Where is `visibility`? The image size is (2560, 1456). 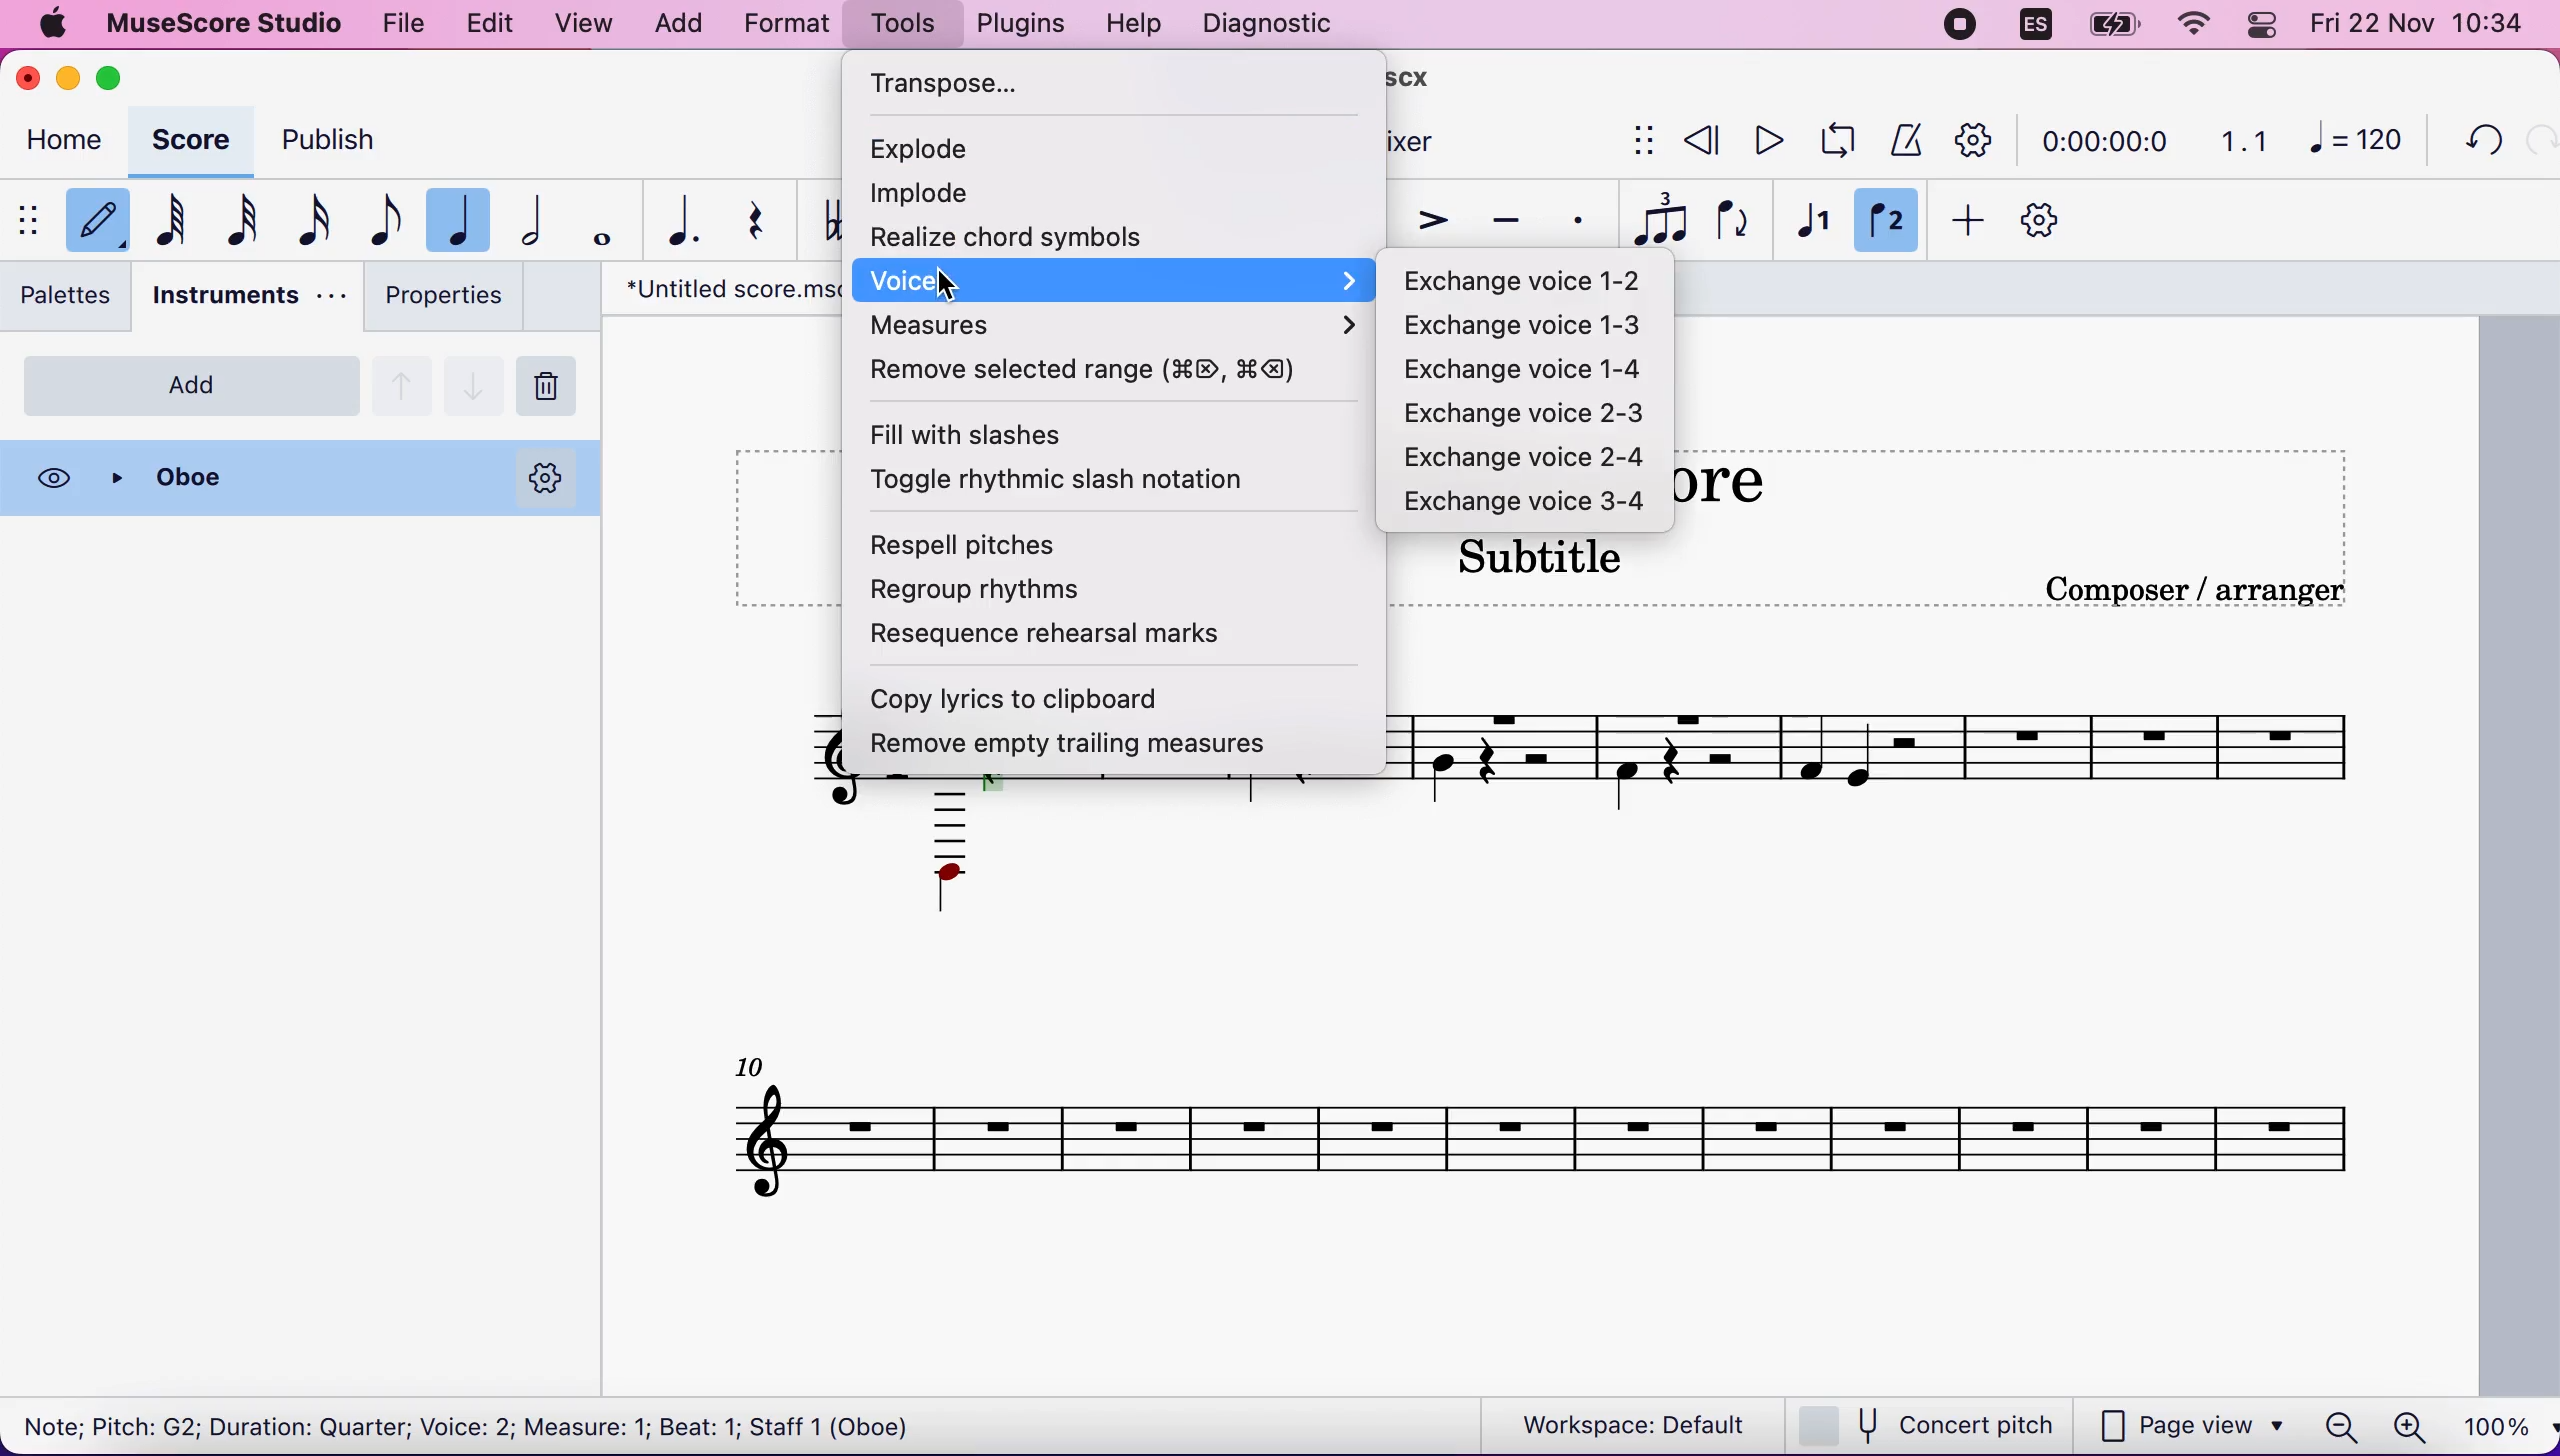
visibility is located at coordinates (57, 477).